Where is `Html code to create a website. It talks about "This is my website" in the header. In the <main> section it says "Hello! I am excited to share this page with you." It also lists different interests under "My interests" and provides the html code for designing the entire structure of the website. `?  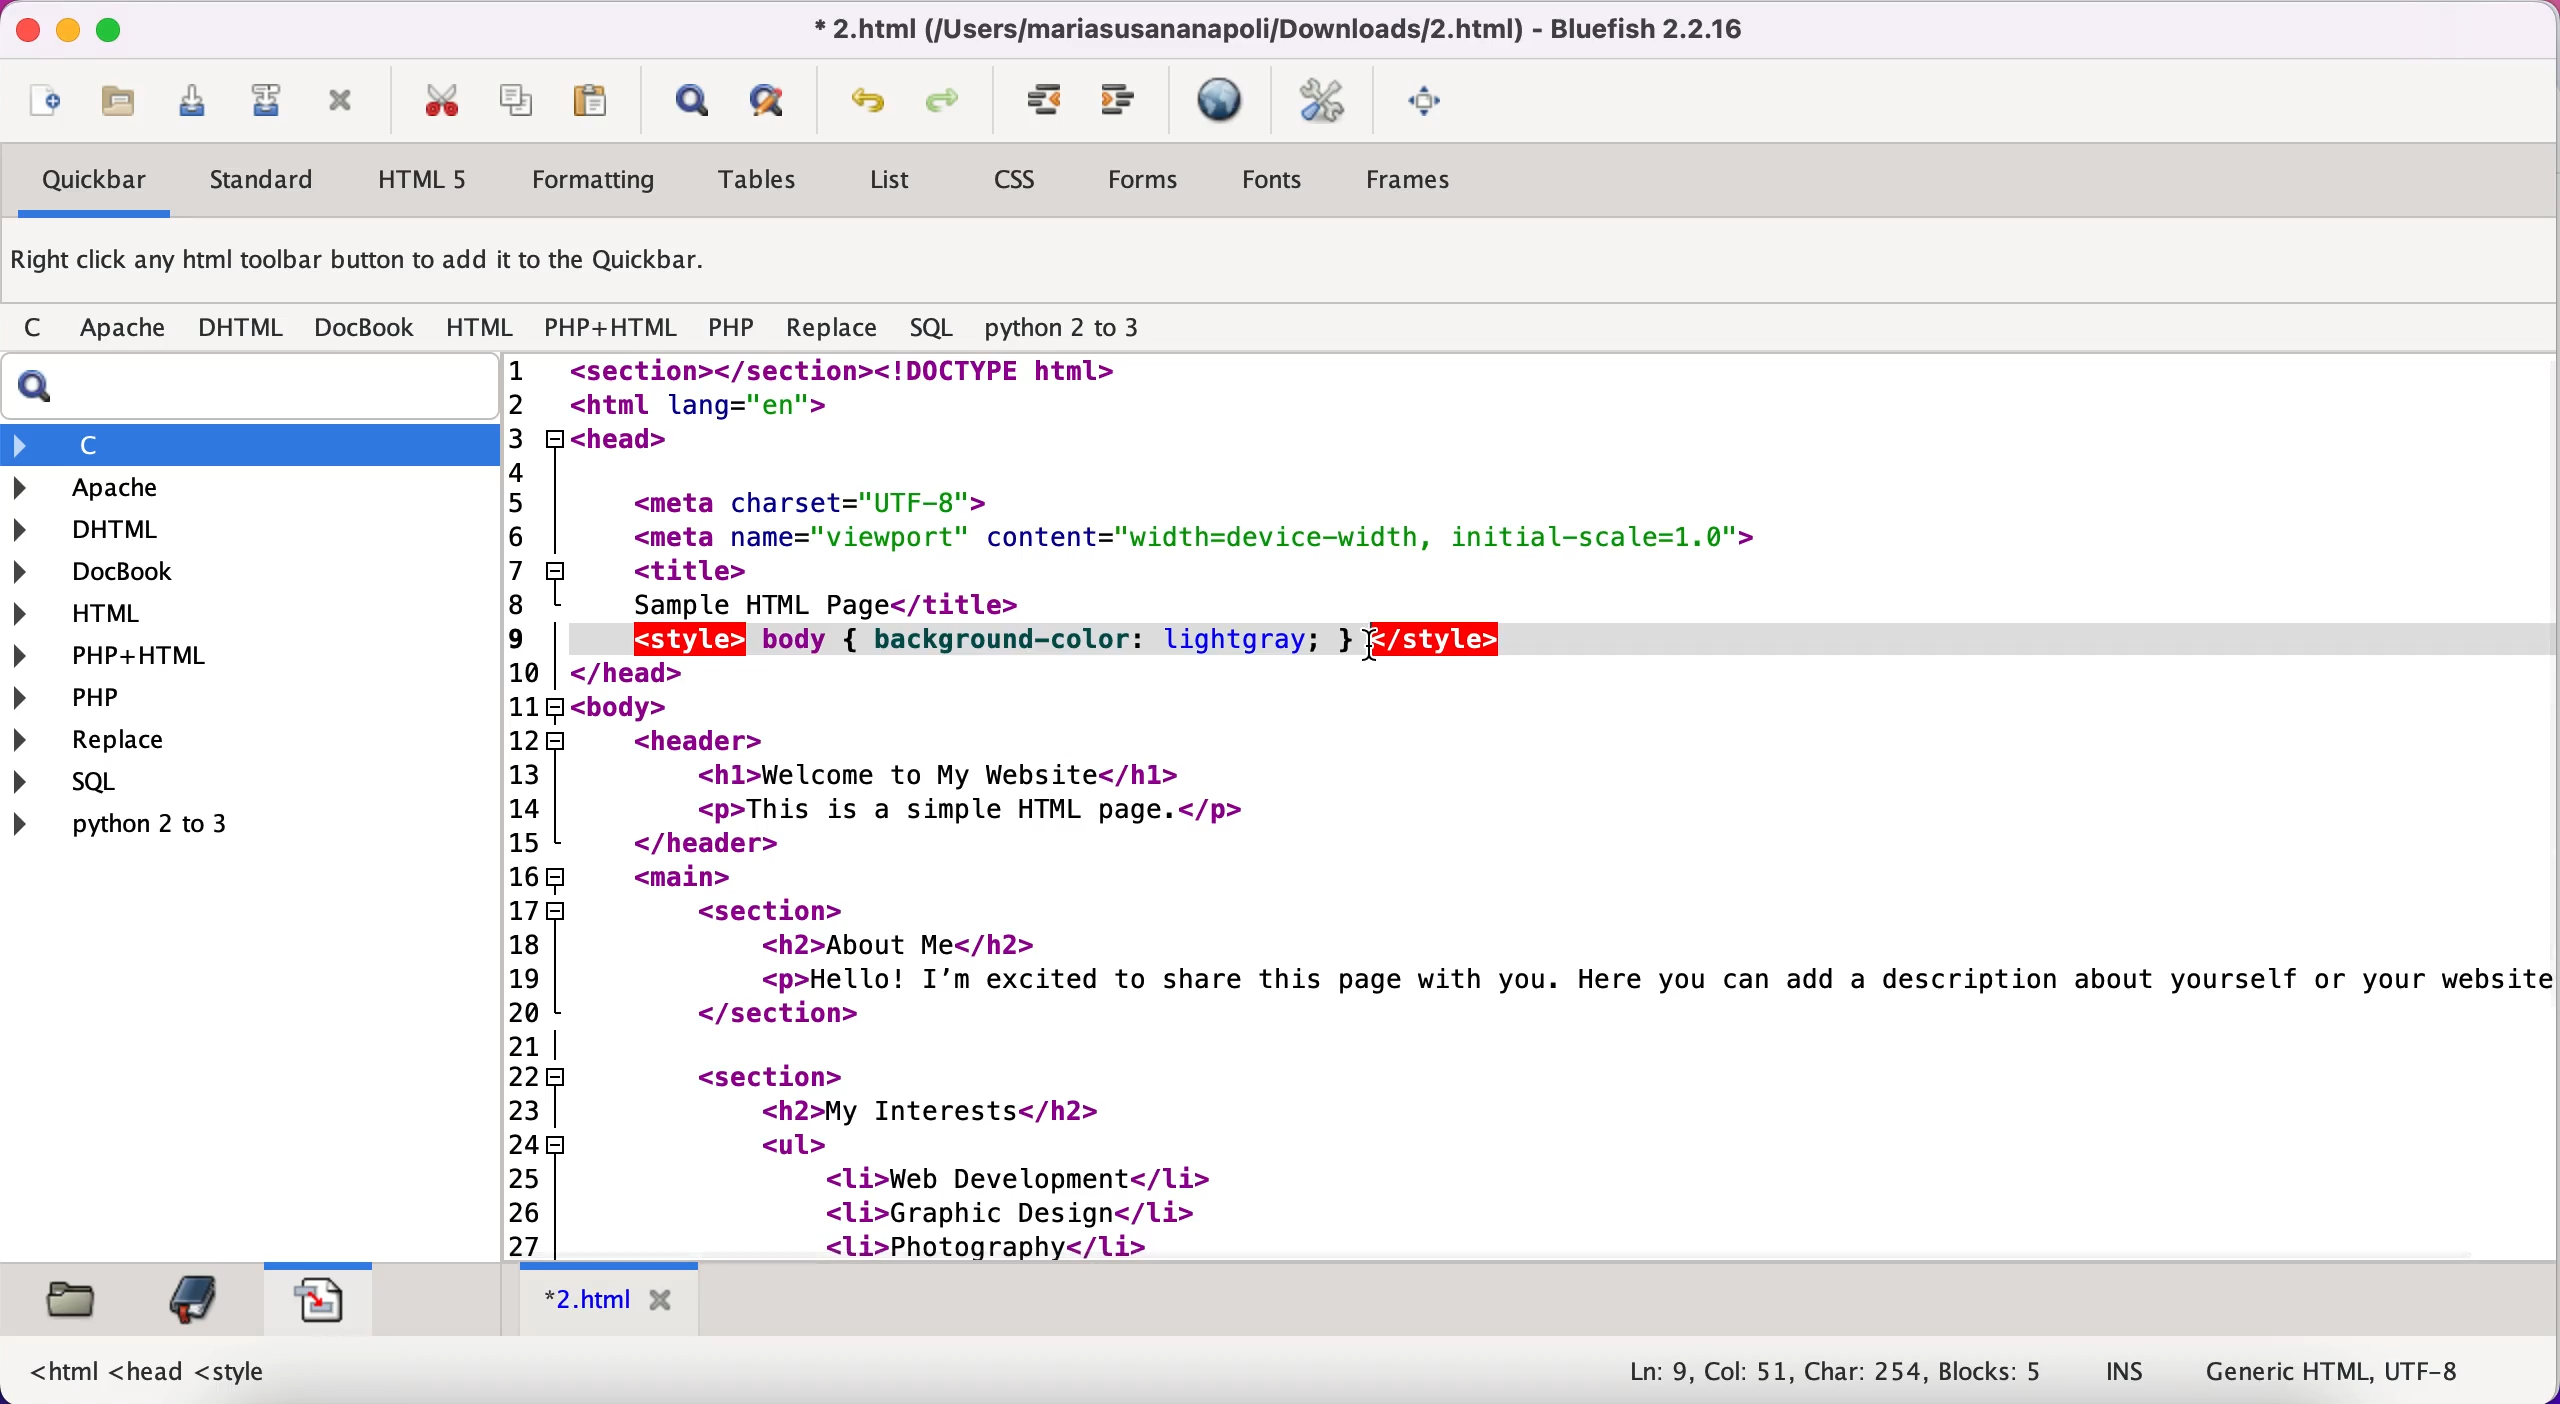
Html code to create a website. It talks about "This is my website" in the header. In the <main> section it says "Hello! I am excited to share this page with you." It also lists different interests under "My interests" and provides the html code for designing the entire structure of the website.  is located at coordinates (1566, 805).